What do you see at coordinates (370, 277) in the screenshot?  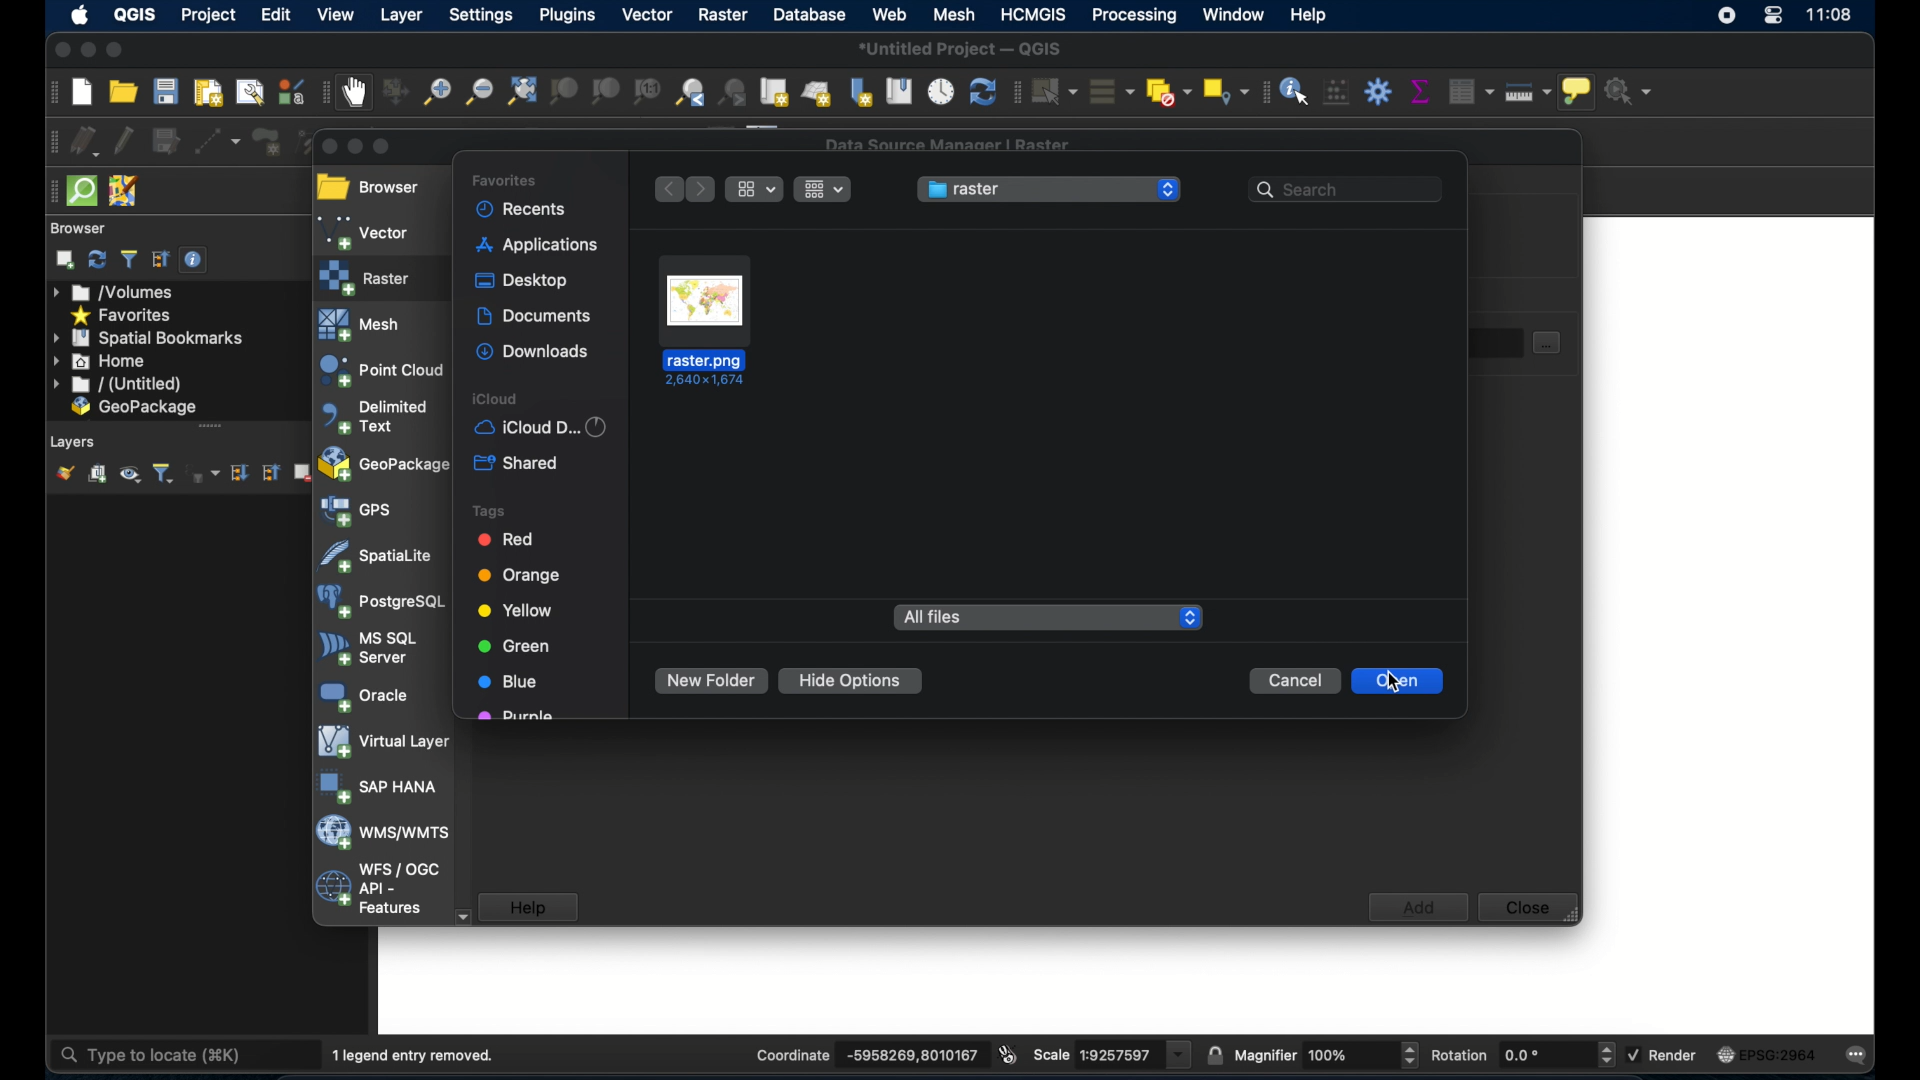 I see `raster` at bounding box center [370, 277].